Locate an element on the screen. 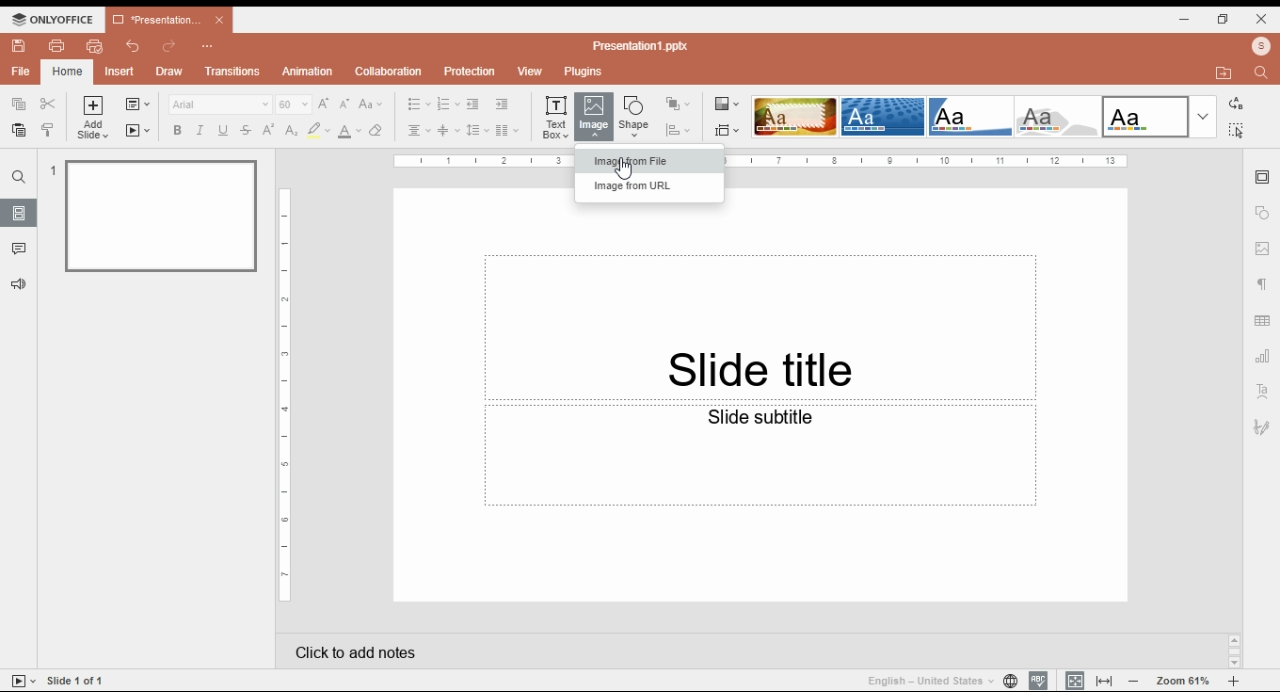  cut is located at coordinates (48, 104).